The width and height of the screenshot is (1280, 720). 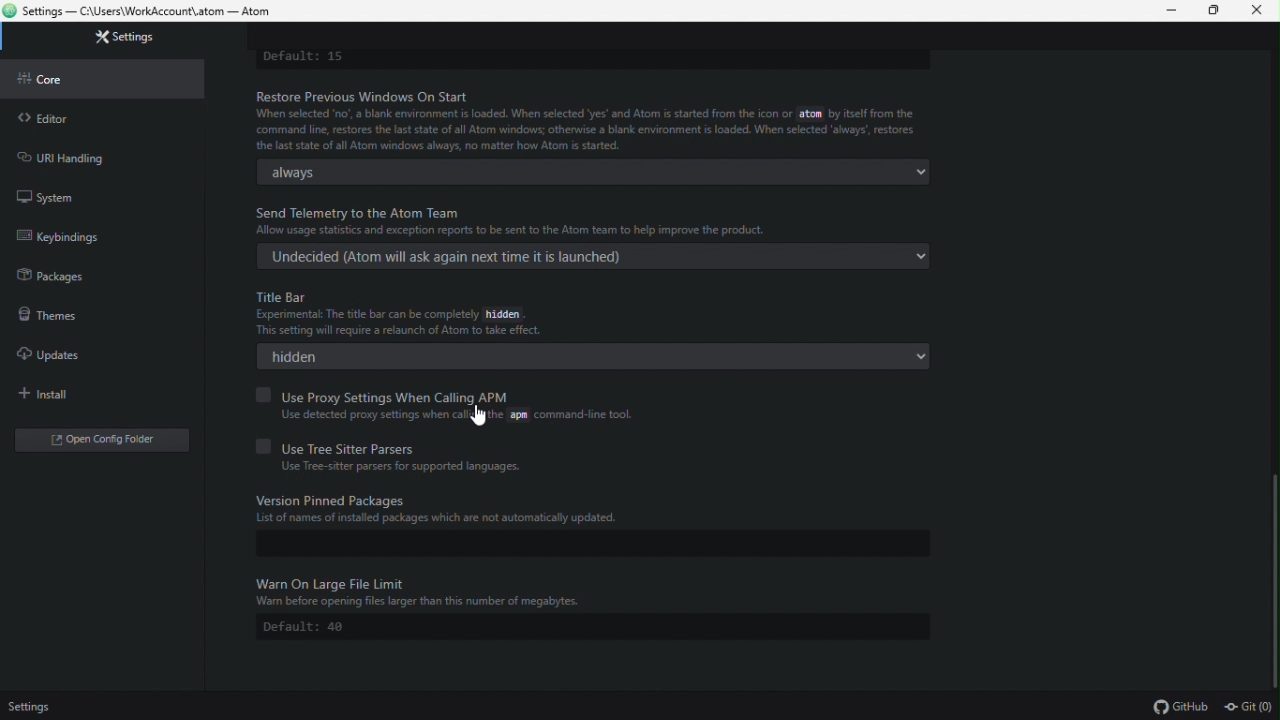 I want to click on Warn On Large File Limit Warn before opening file lager than this number of megabytes., so click(x=420, y=590).